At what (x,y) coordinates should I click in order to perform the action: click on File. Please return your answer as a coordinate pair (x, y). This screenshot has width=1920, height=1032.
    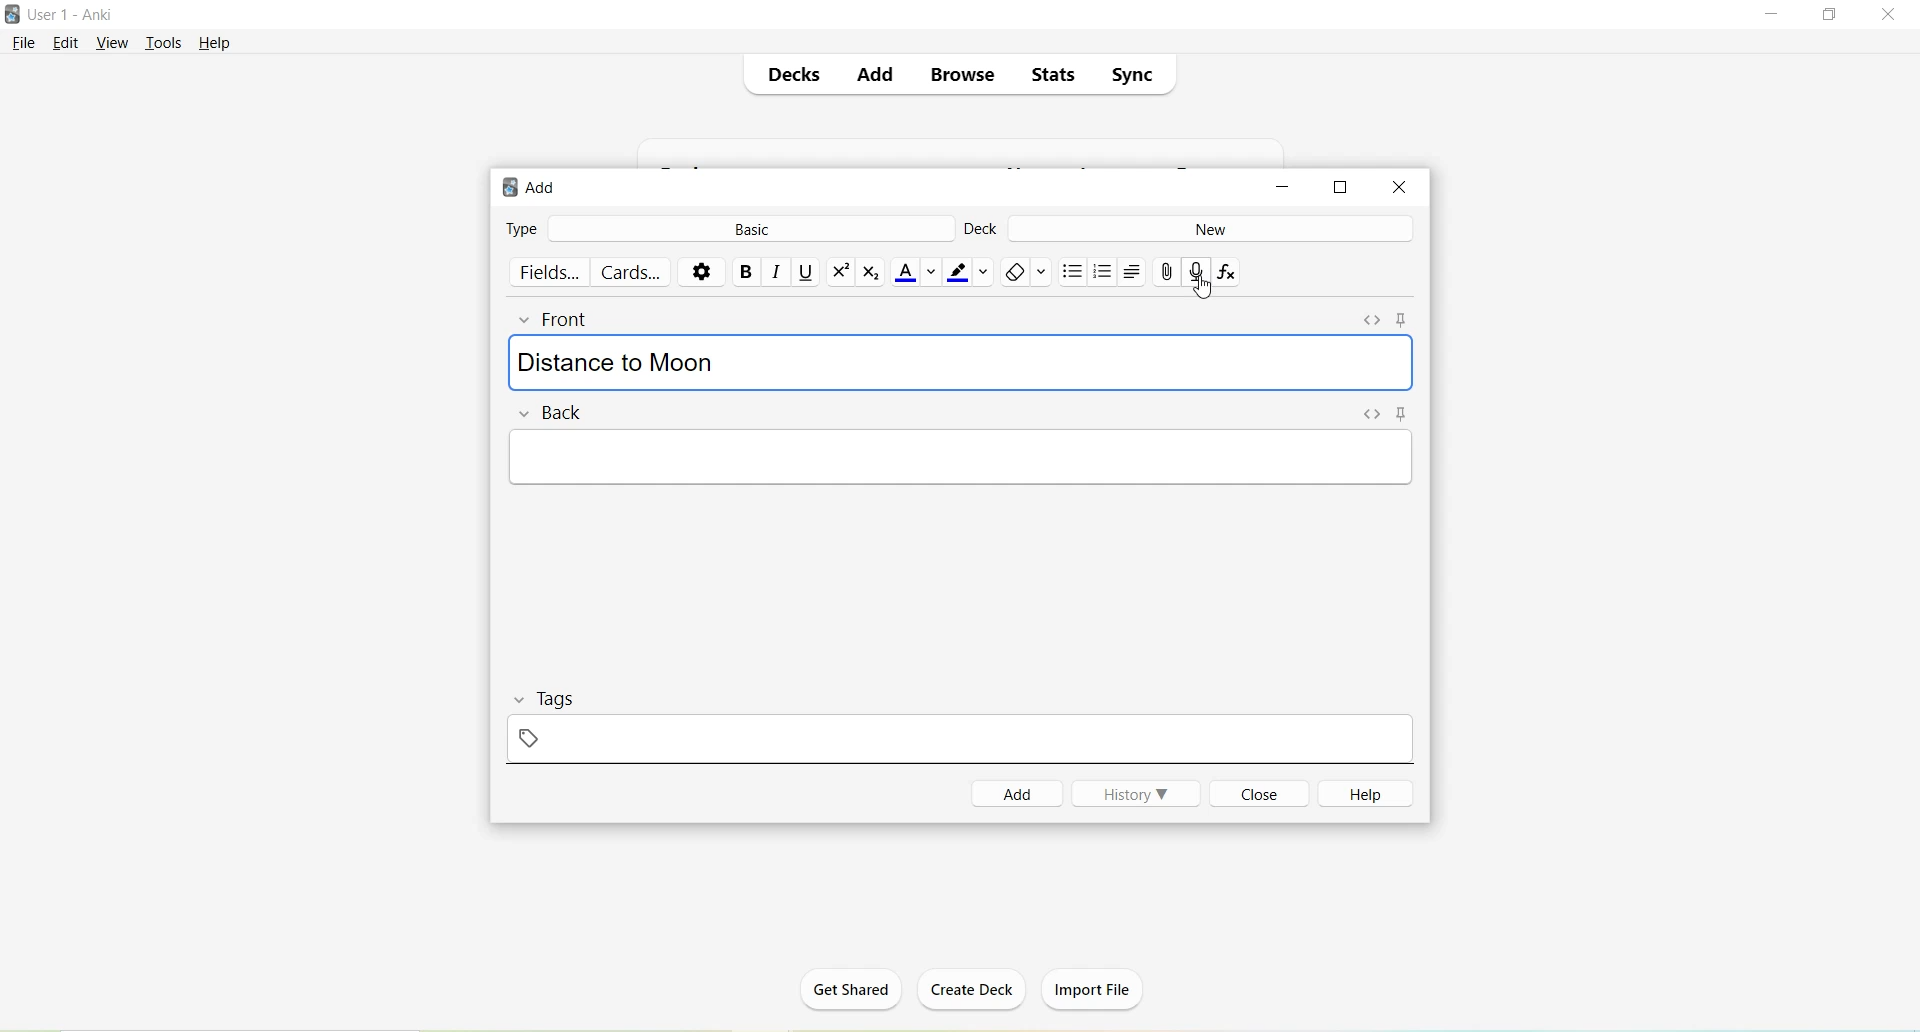
    Looking at the image, I should click on (24, 44).